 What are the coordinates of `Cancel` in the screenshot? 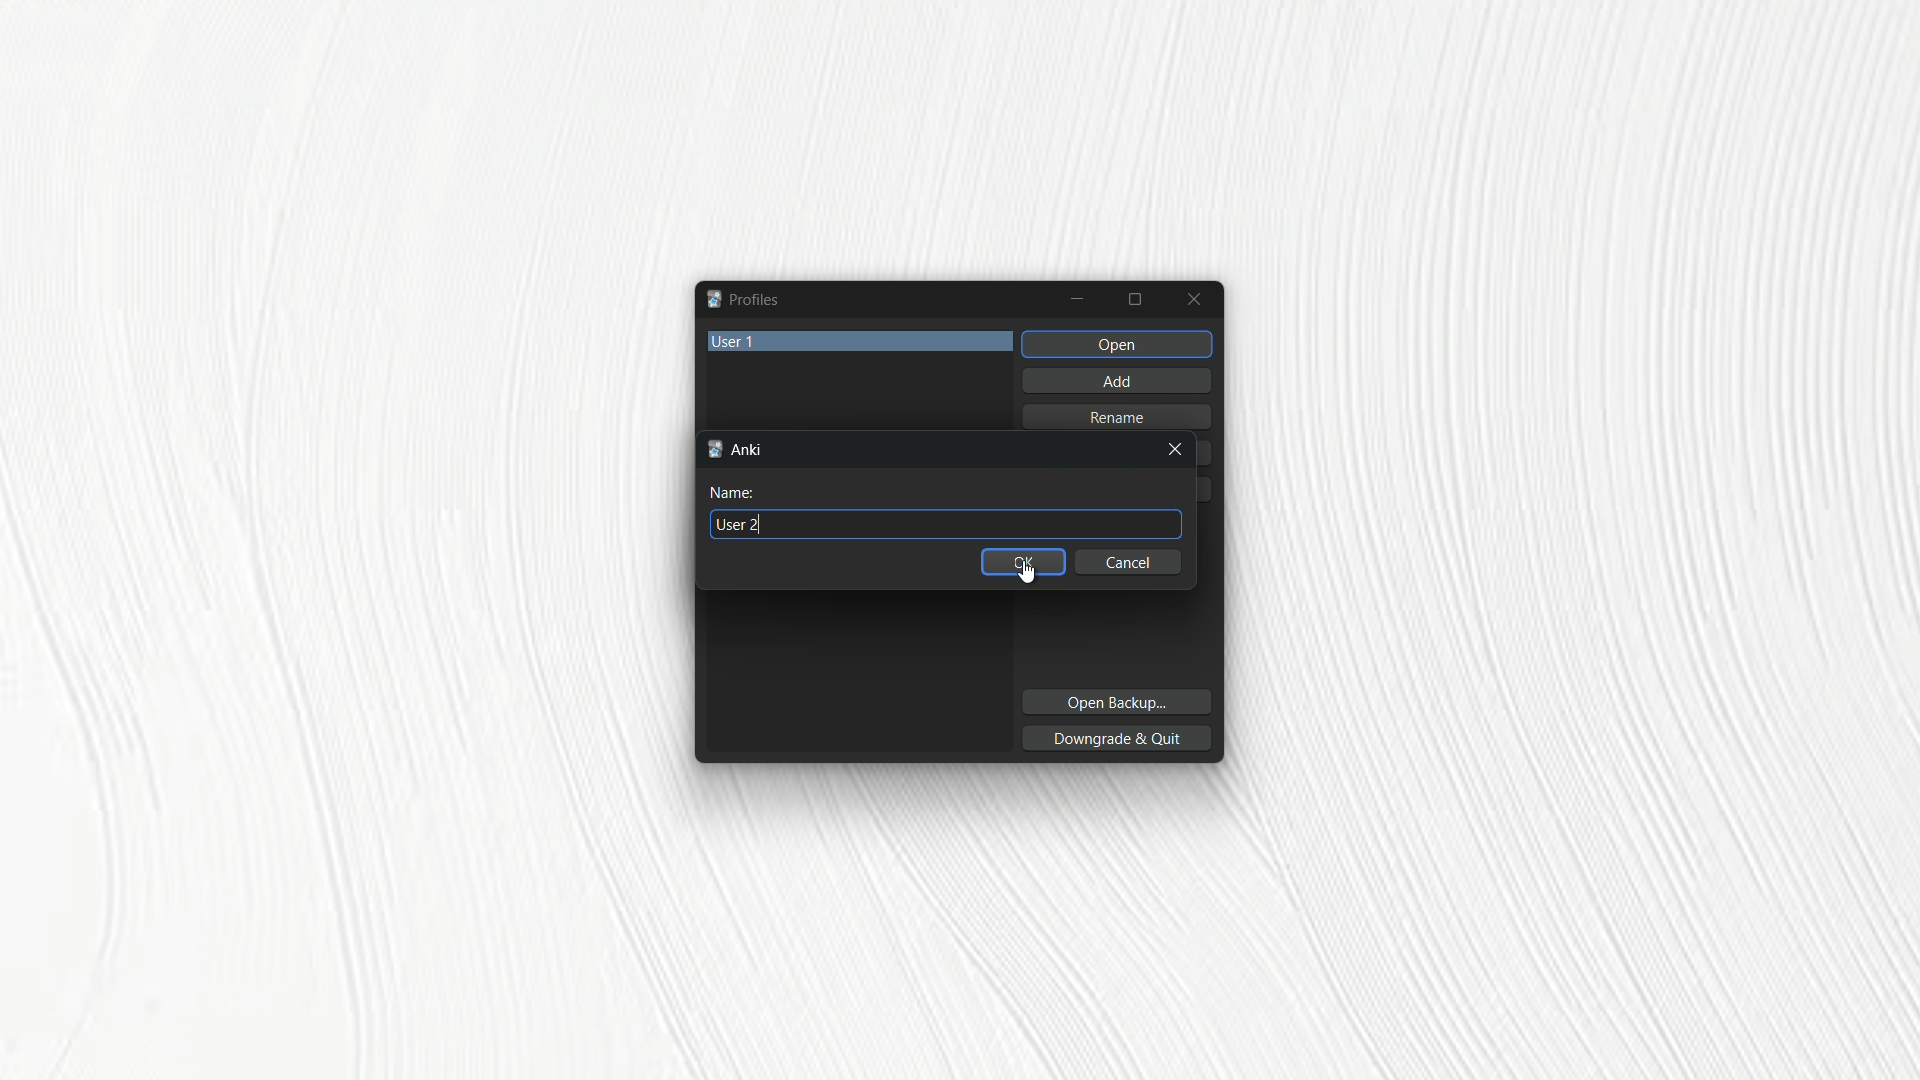 It's located at (1130, 563).